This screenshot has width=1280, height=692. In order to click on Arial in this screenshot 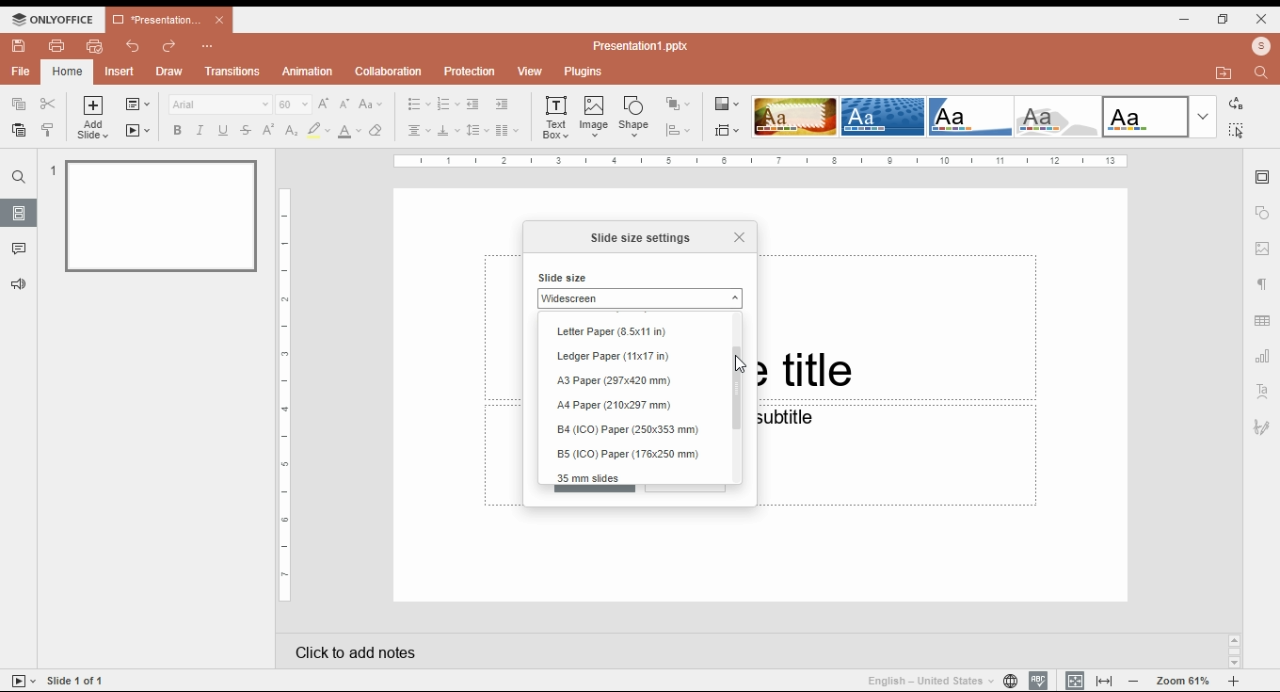, I will do `click(219, 104)`.